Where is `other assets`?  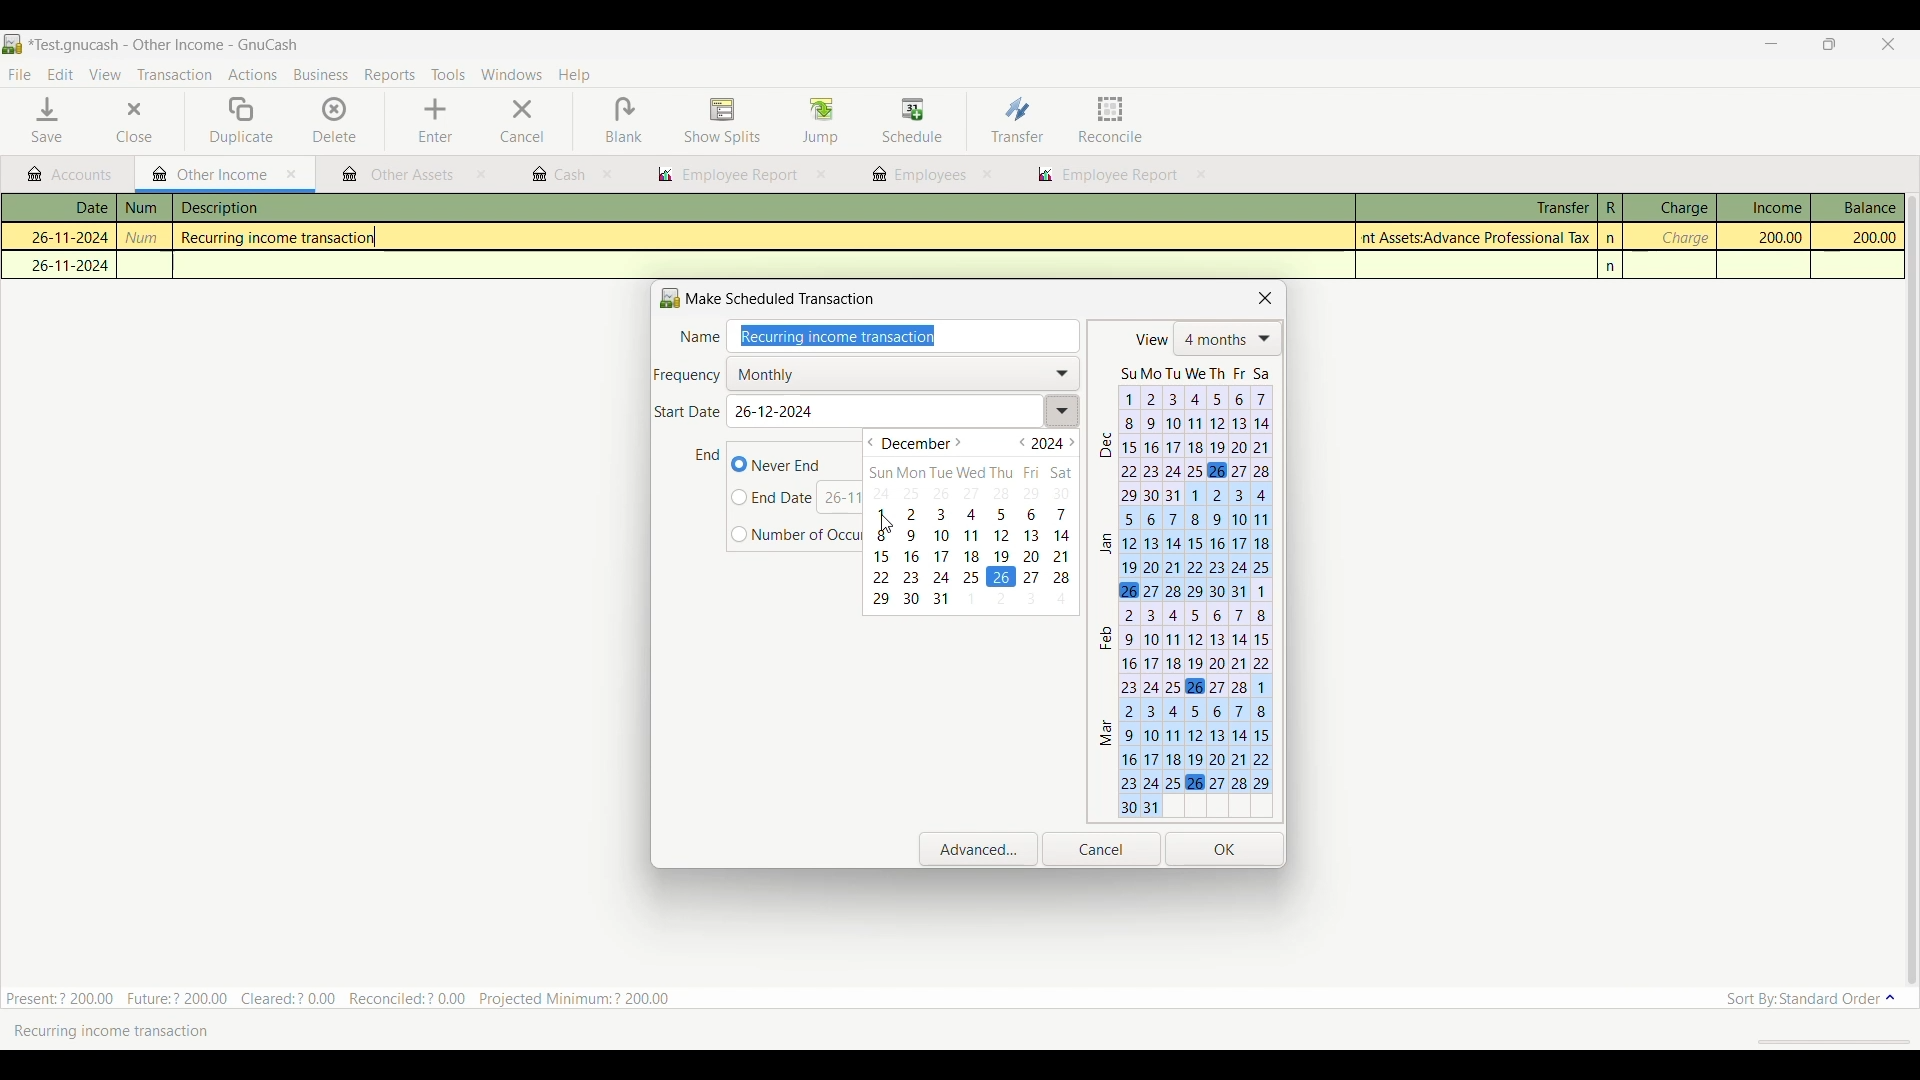
other assets is located at coordinates (399, 176).